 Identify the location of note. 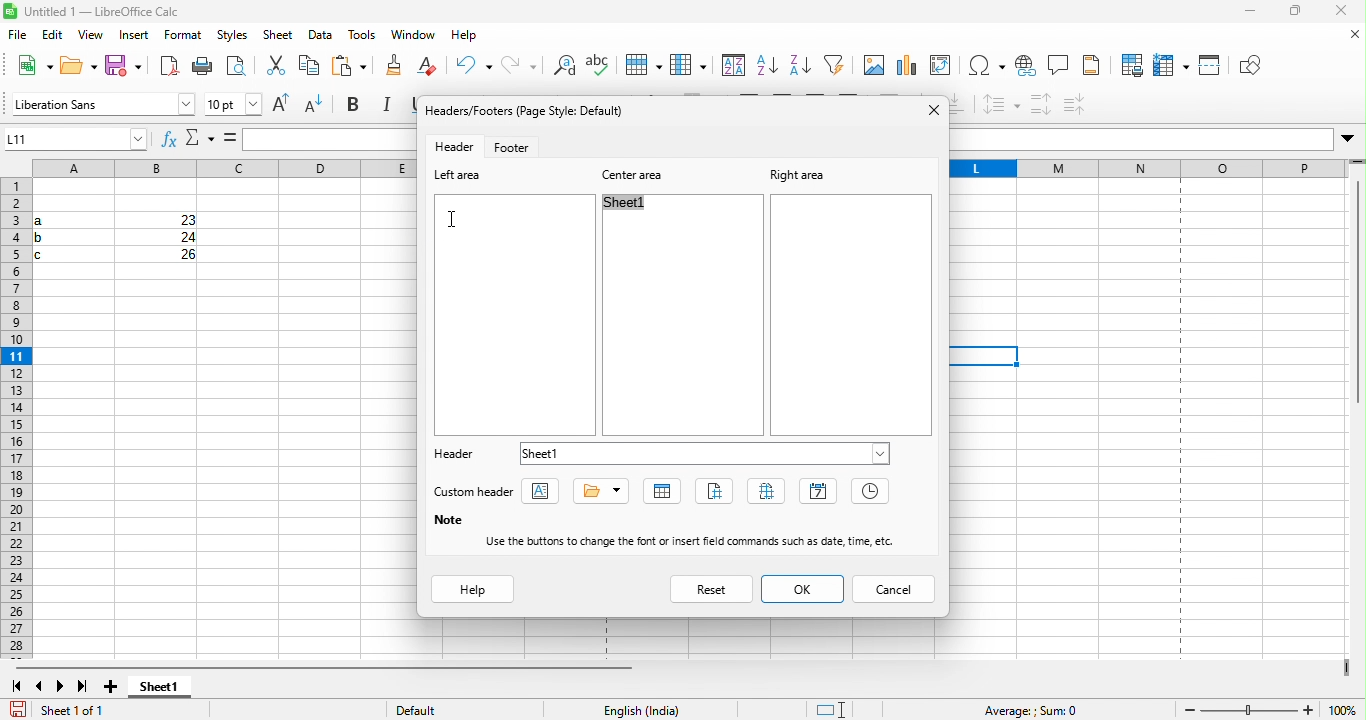
(453, 519).